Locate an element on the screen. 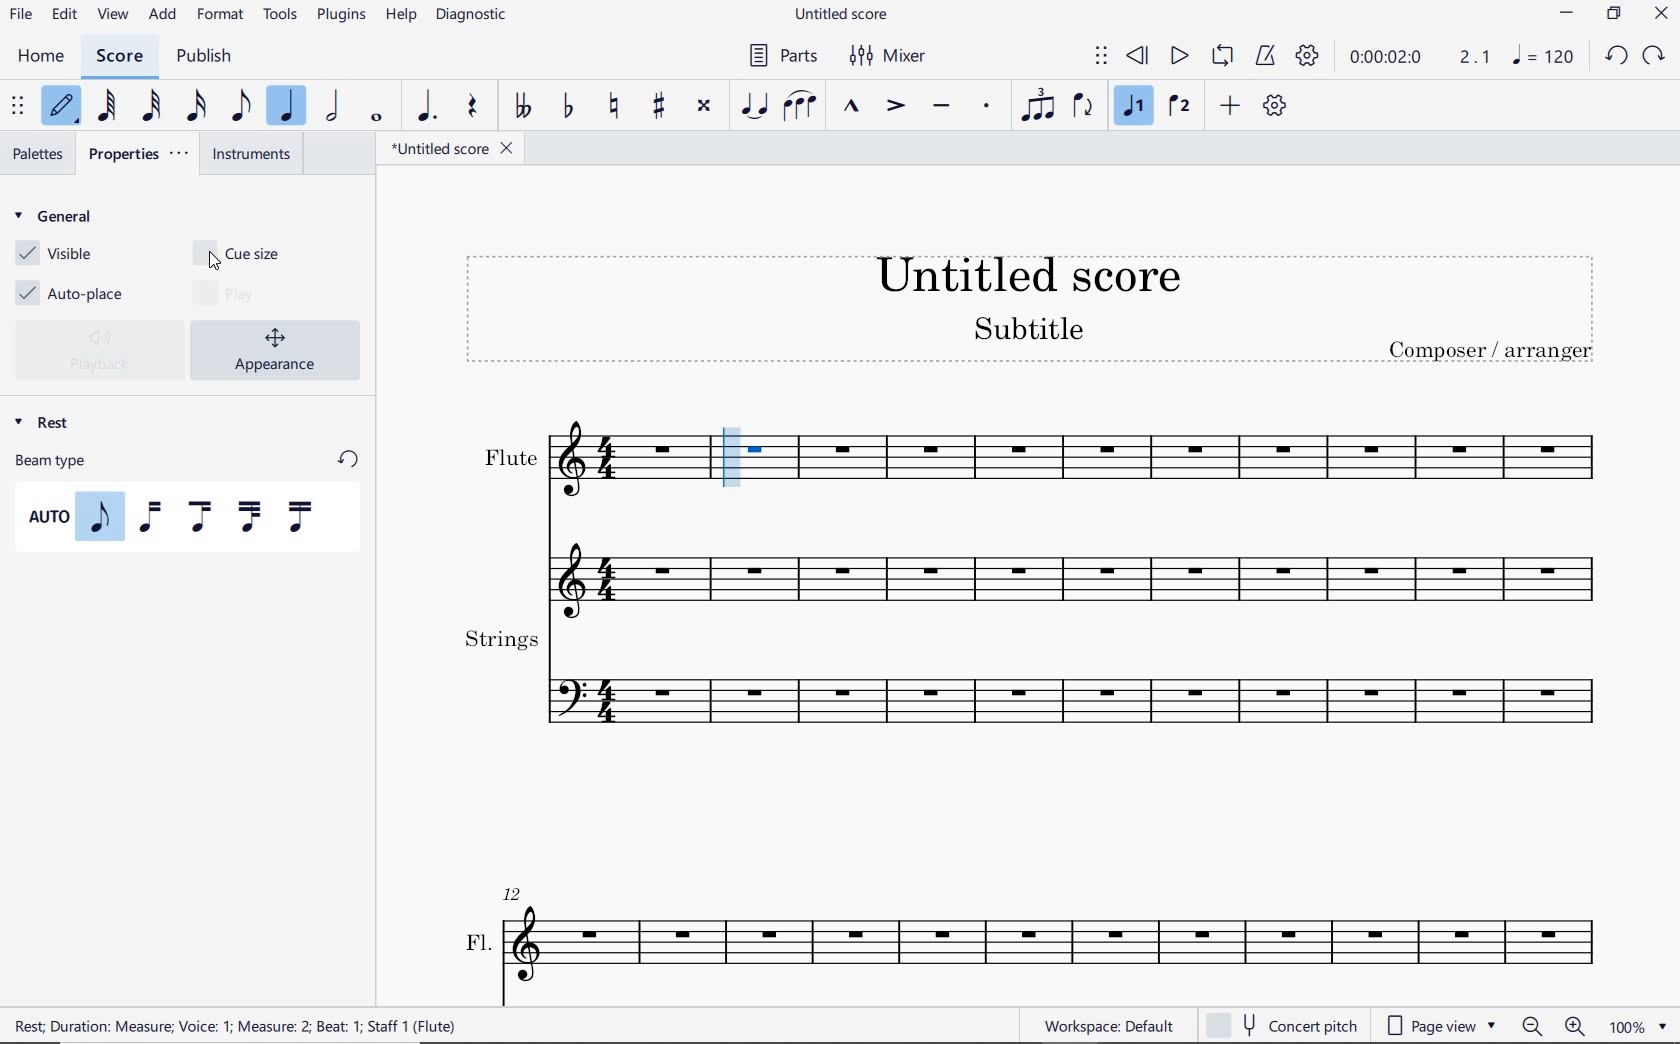 The height and width of the screenshot is (1044, 1680). GENERAL is located at coordinates (59, 218).